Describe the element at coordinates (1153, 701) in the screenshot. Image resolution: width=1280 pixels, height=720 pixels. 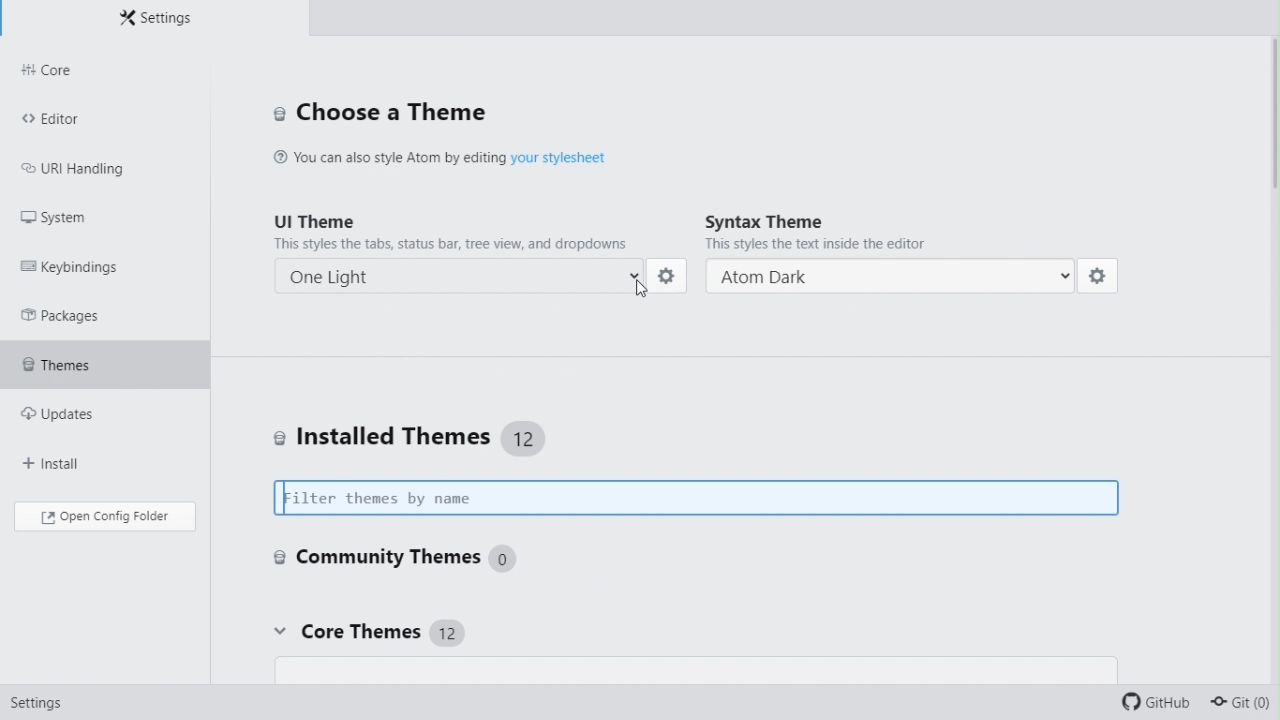
I see `github` at that location.